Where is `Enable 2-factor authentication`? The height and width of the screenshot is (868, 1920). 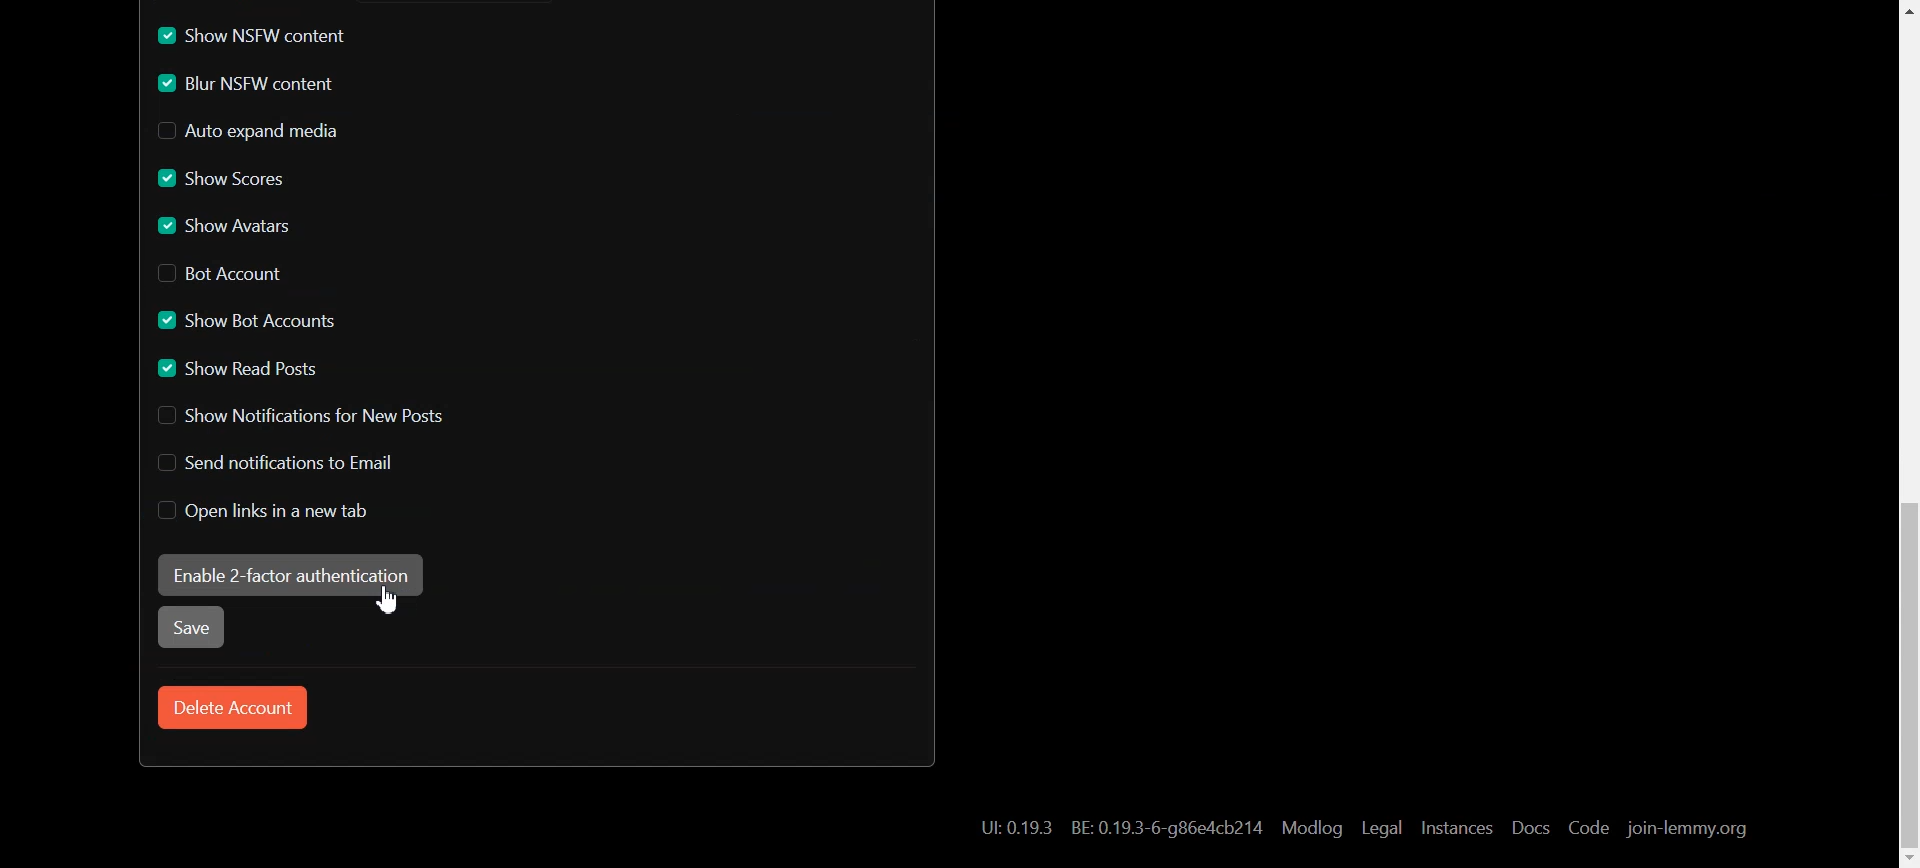 Enable 2-factor authentication is located at coordinates (289, 575).